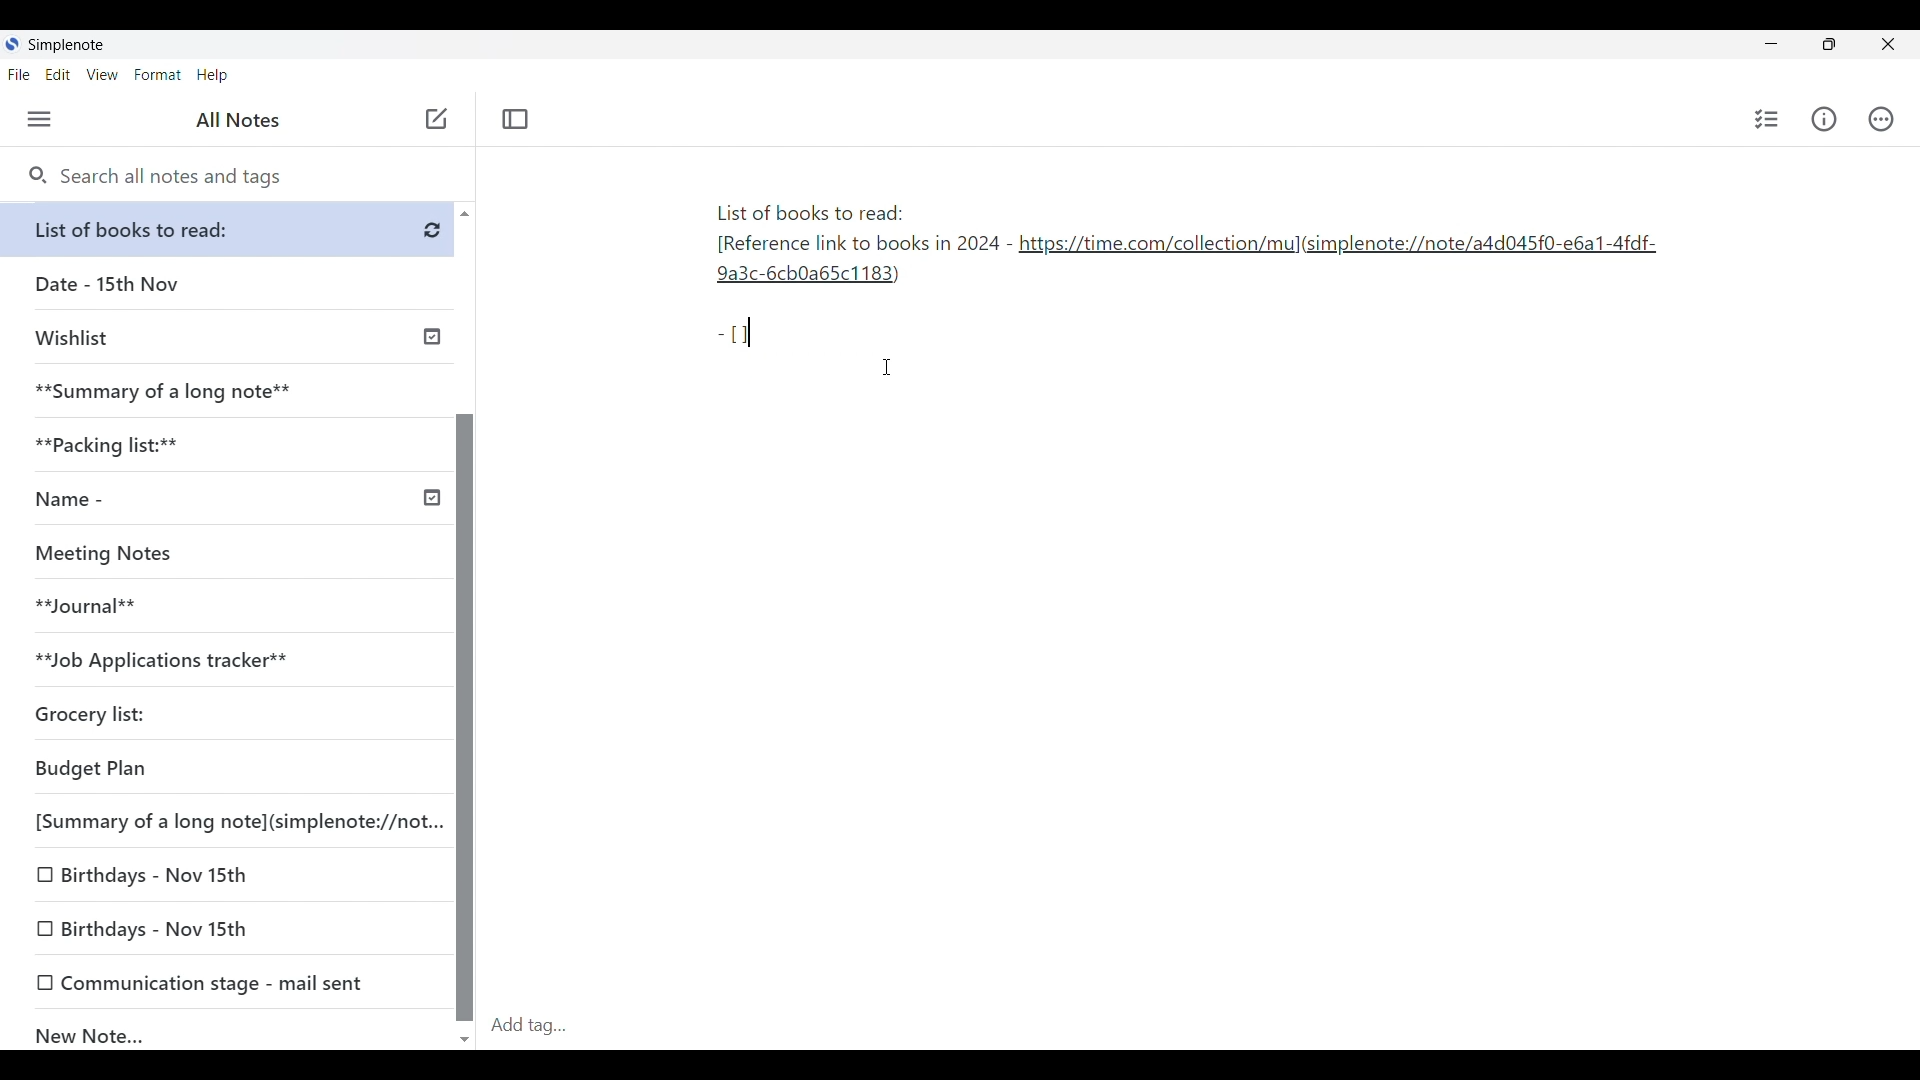 This screenshot has height=1080, width=1920. Describe the element at coordinates (434, 117) in the screenshot. I see `add note` at that location.